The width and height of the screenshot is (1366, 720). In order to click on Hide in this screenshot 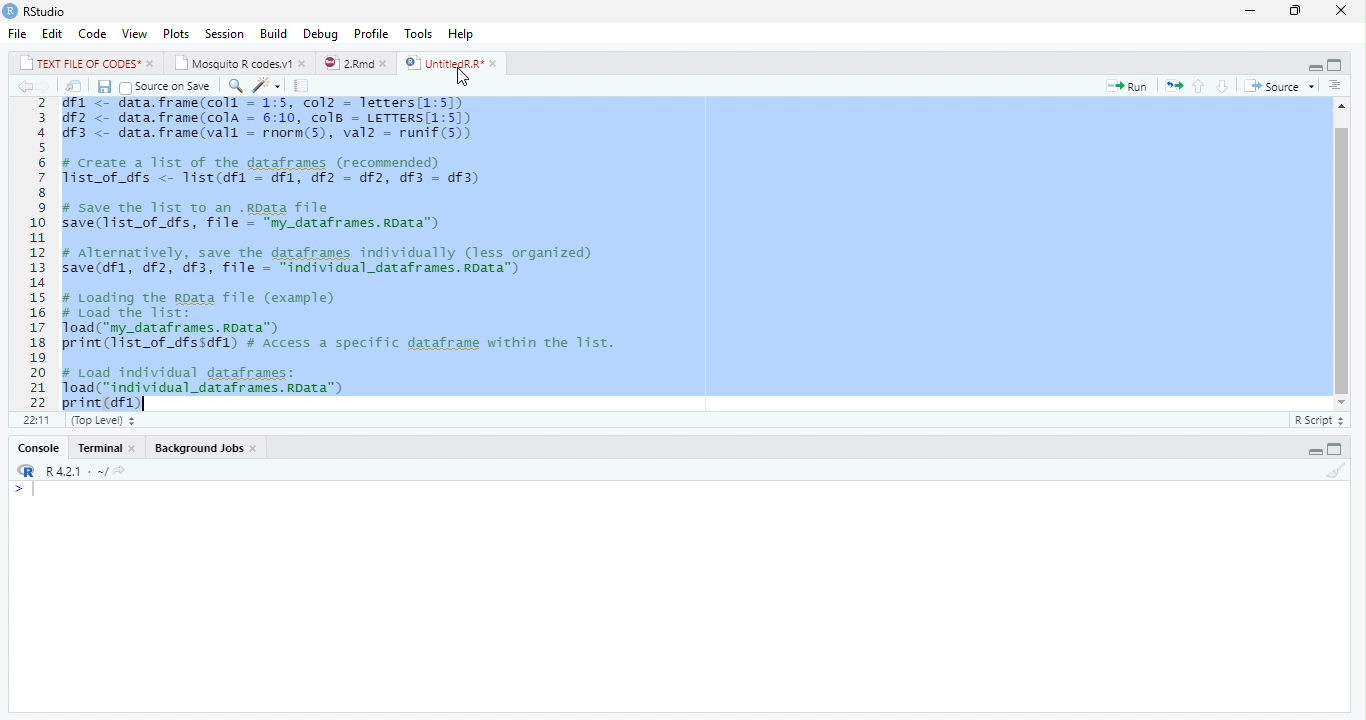, I will do `click(1312, 65)`.